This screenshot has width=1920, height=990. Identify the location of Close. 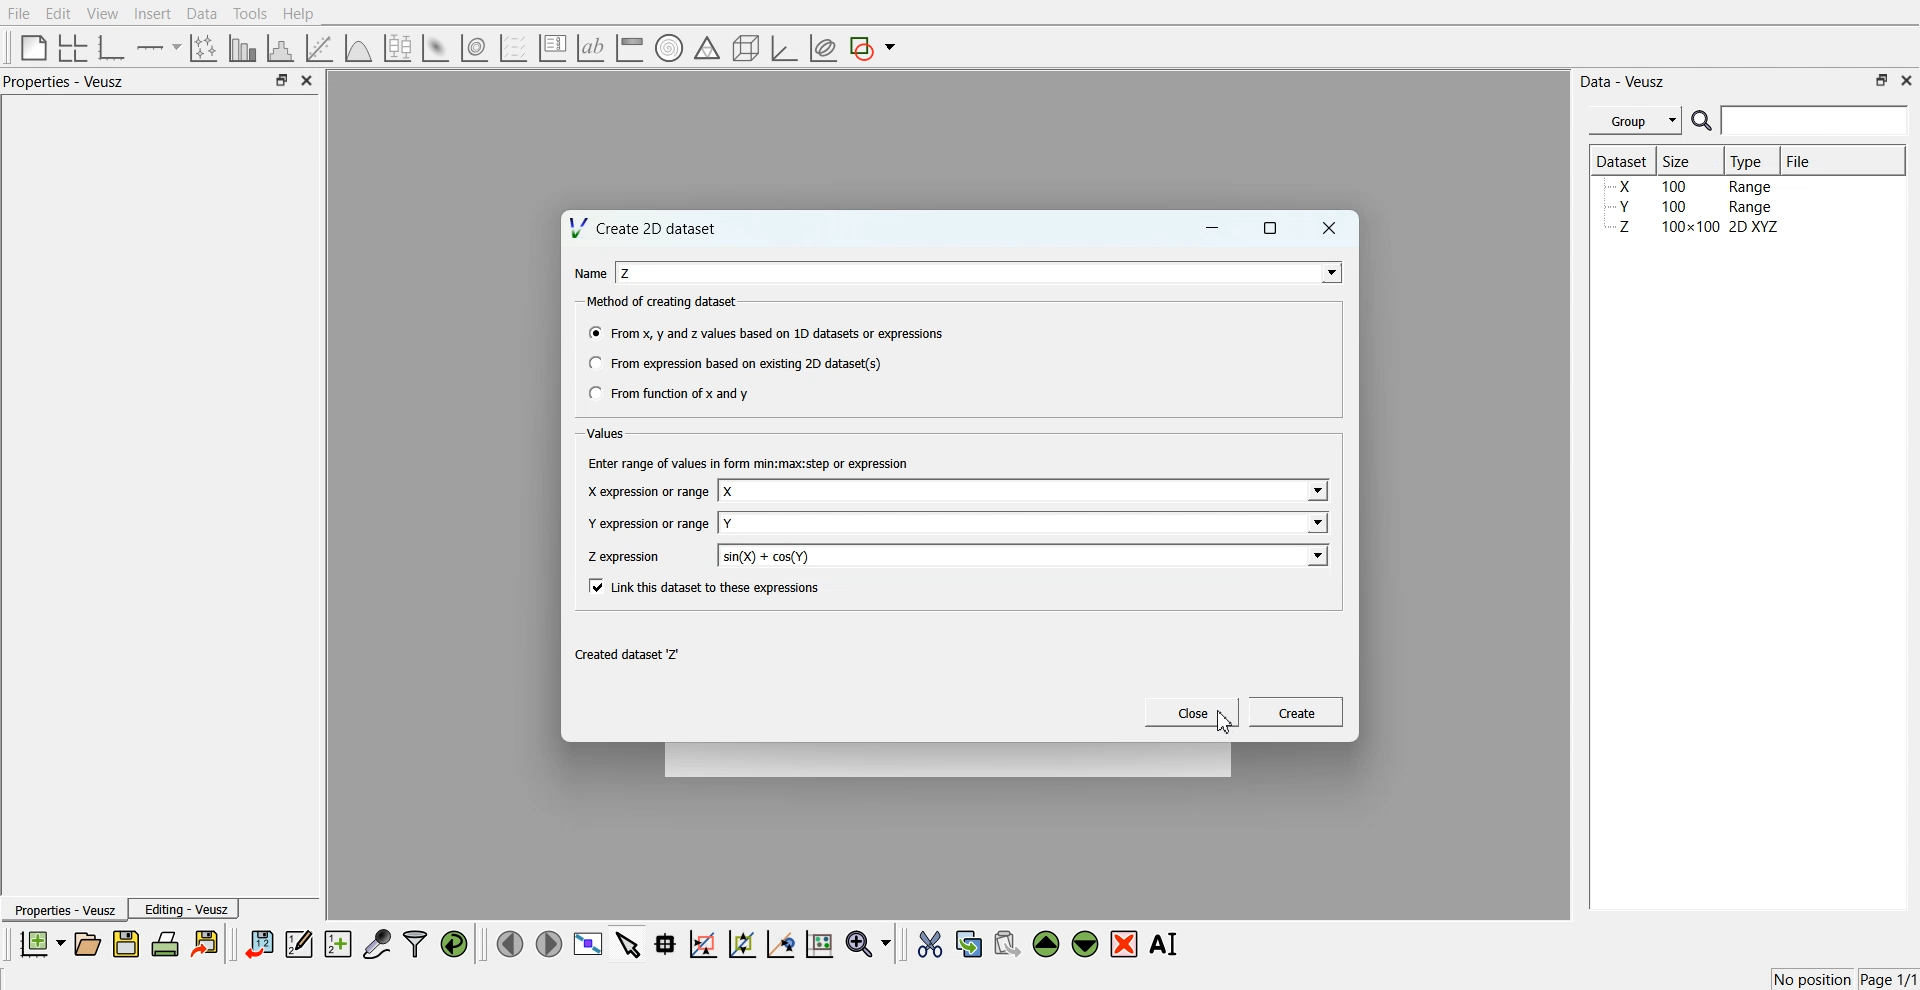
(308, 80).